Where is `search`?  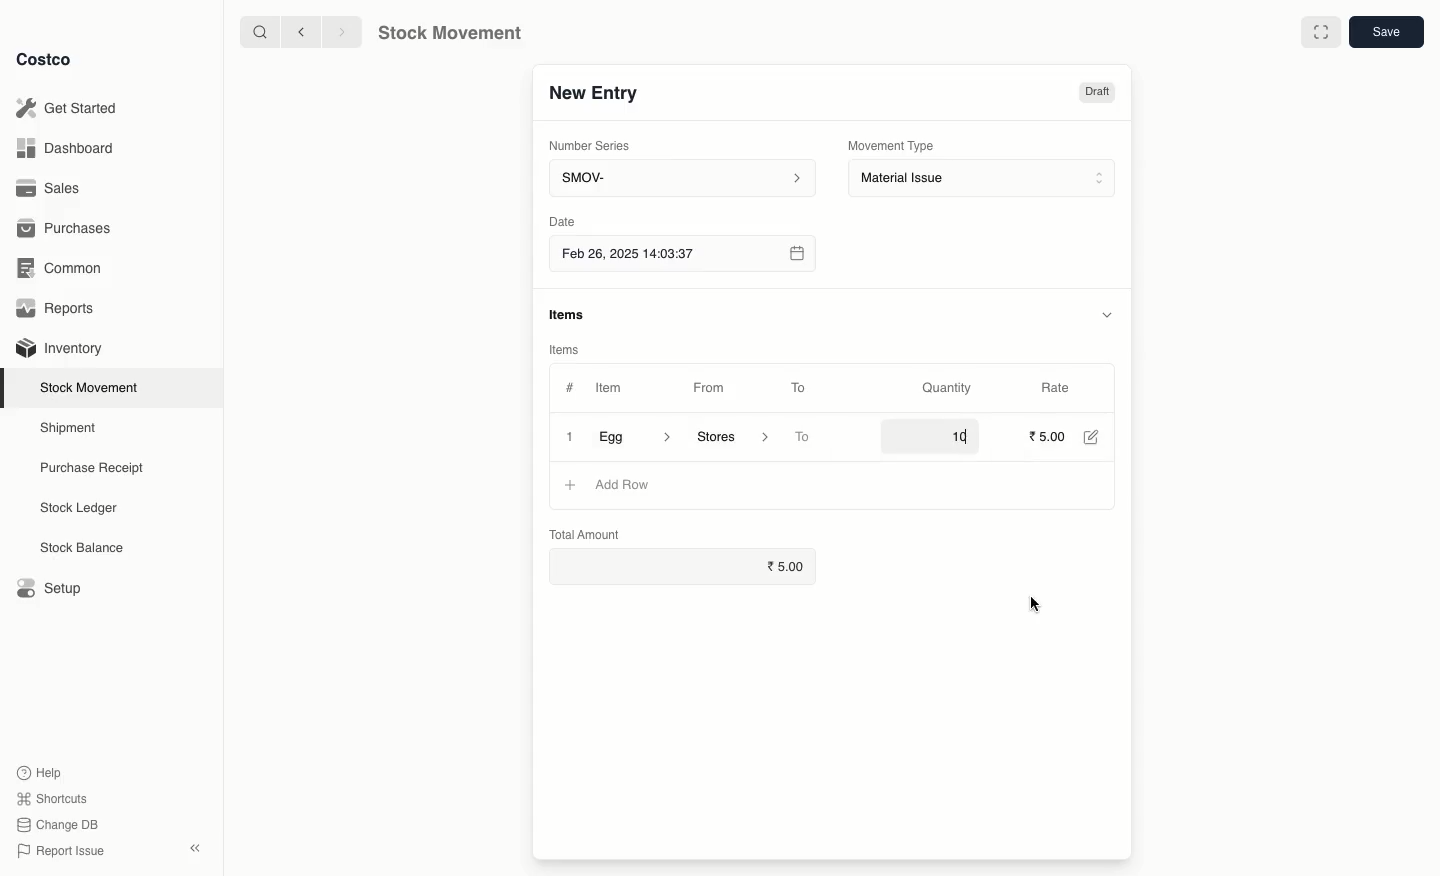
search is located at coordinates (262, 33).